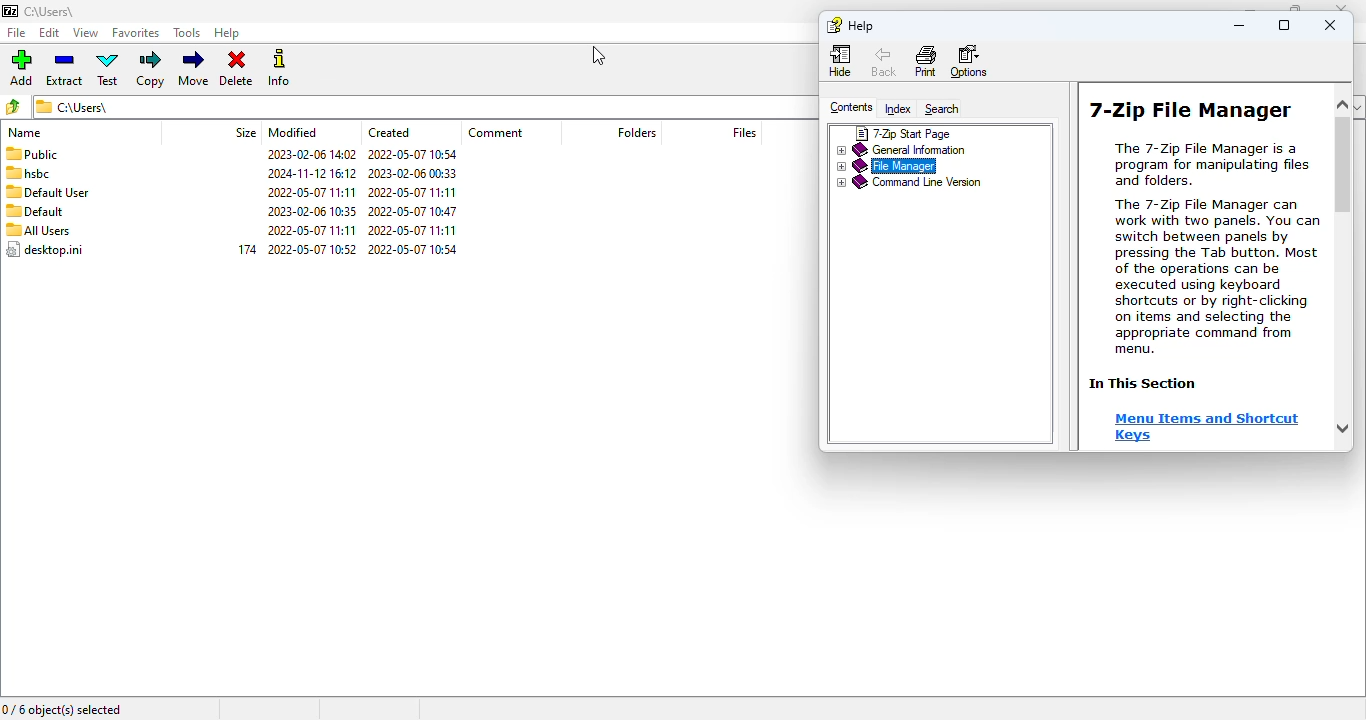  What do you see at coordinates (842, 59) in the screenshot?
I see `hide` at bounding box center [842, 59].